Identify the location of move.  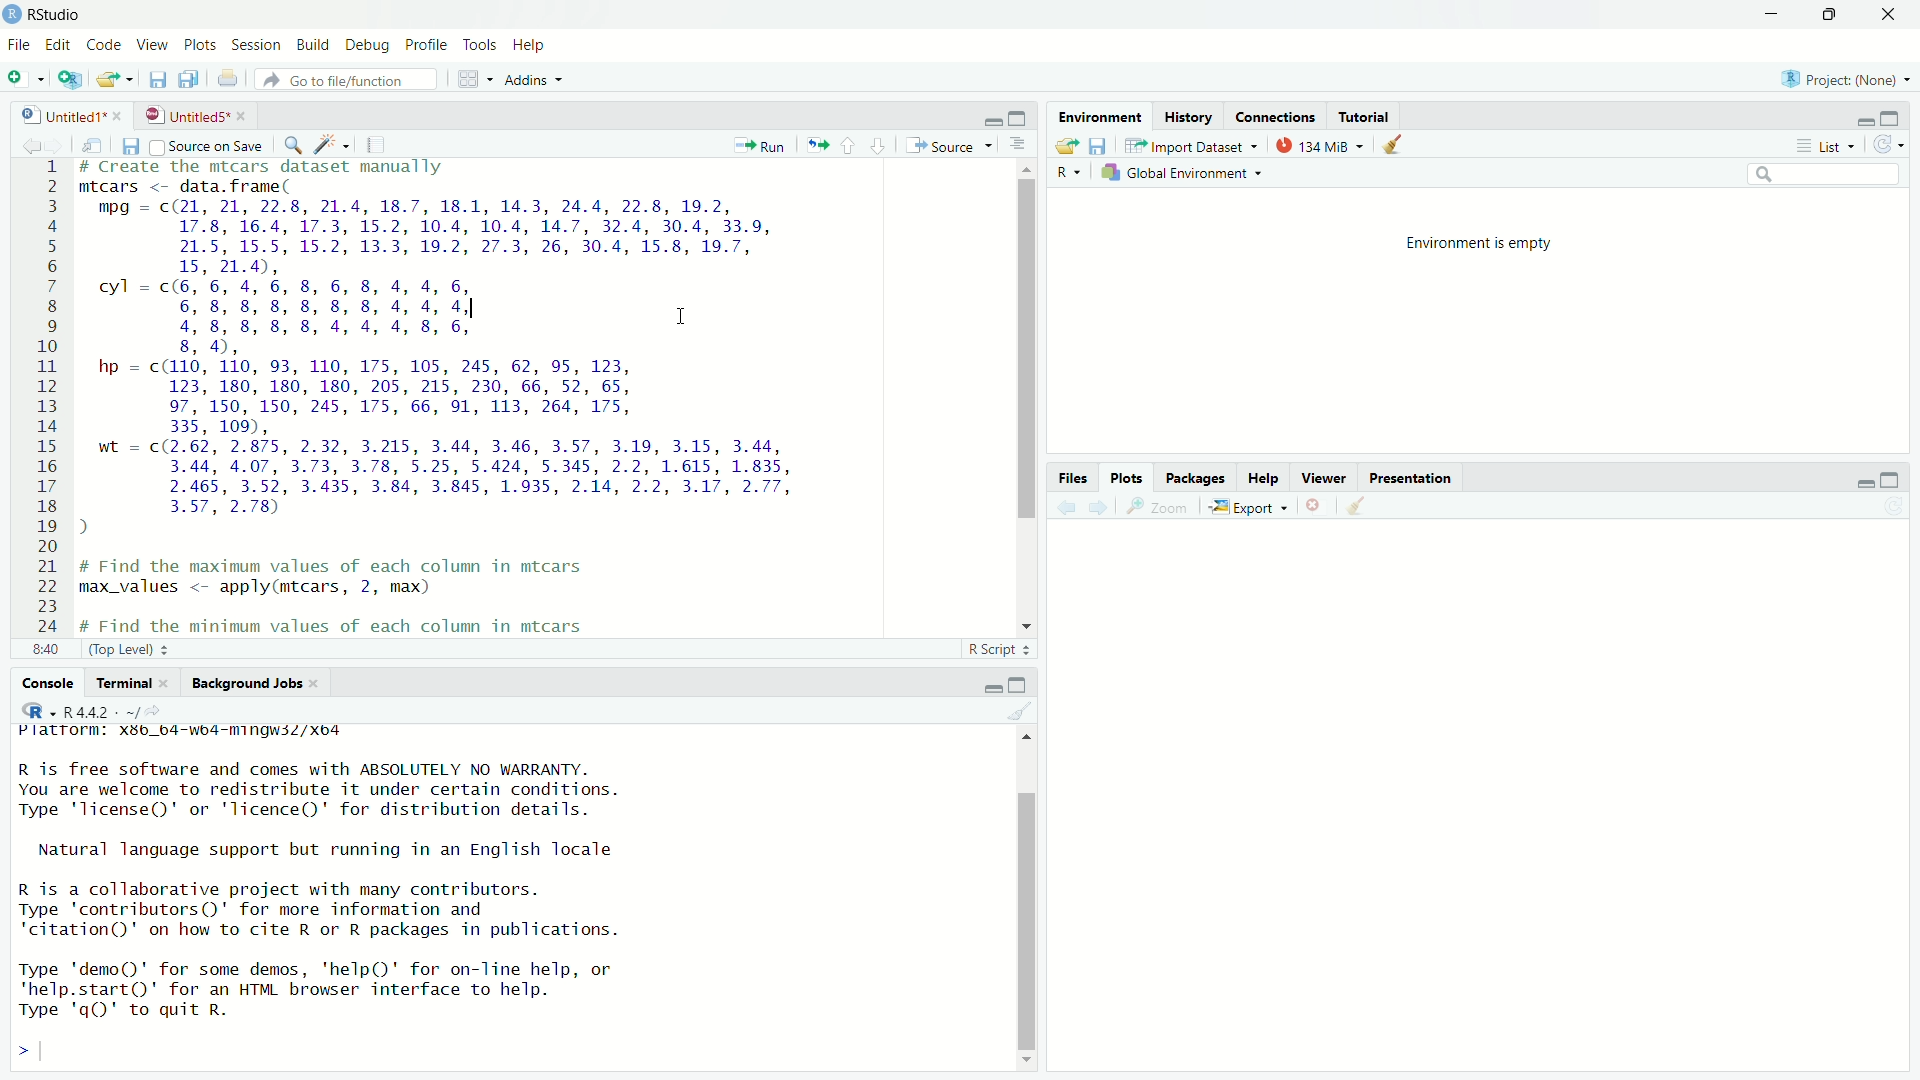
(1064, 148).